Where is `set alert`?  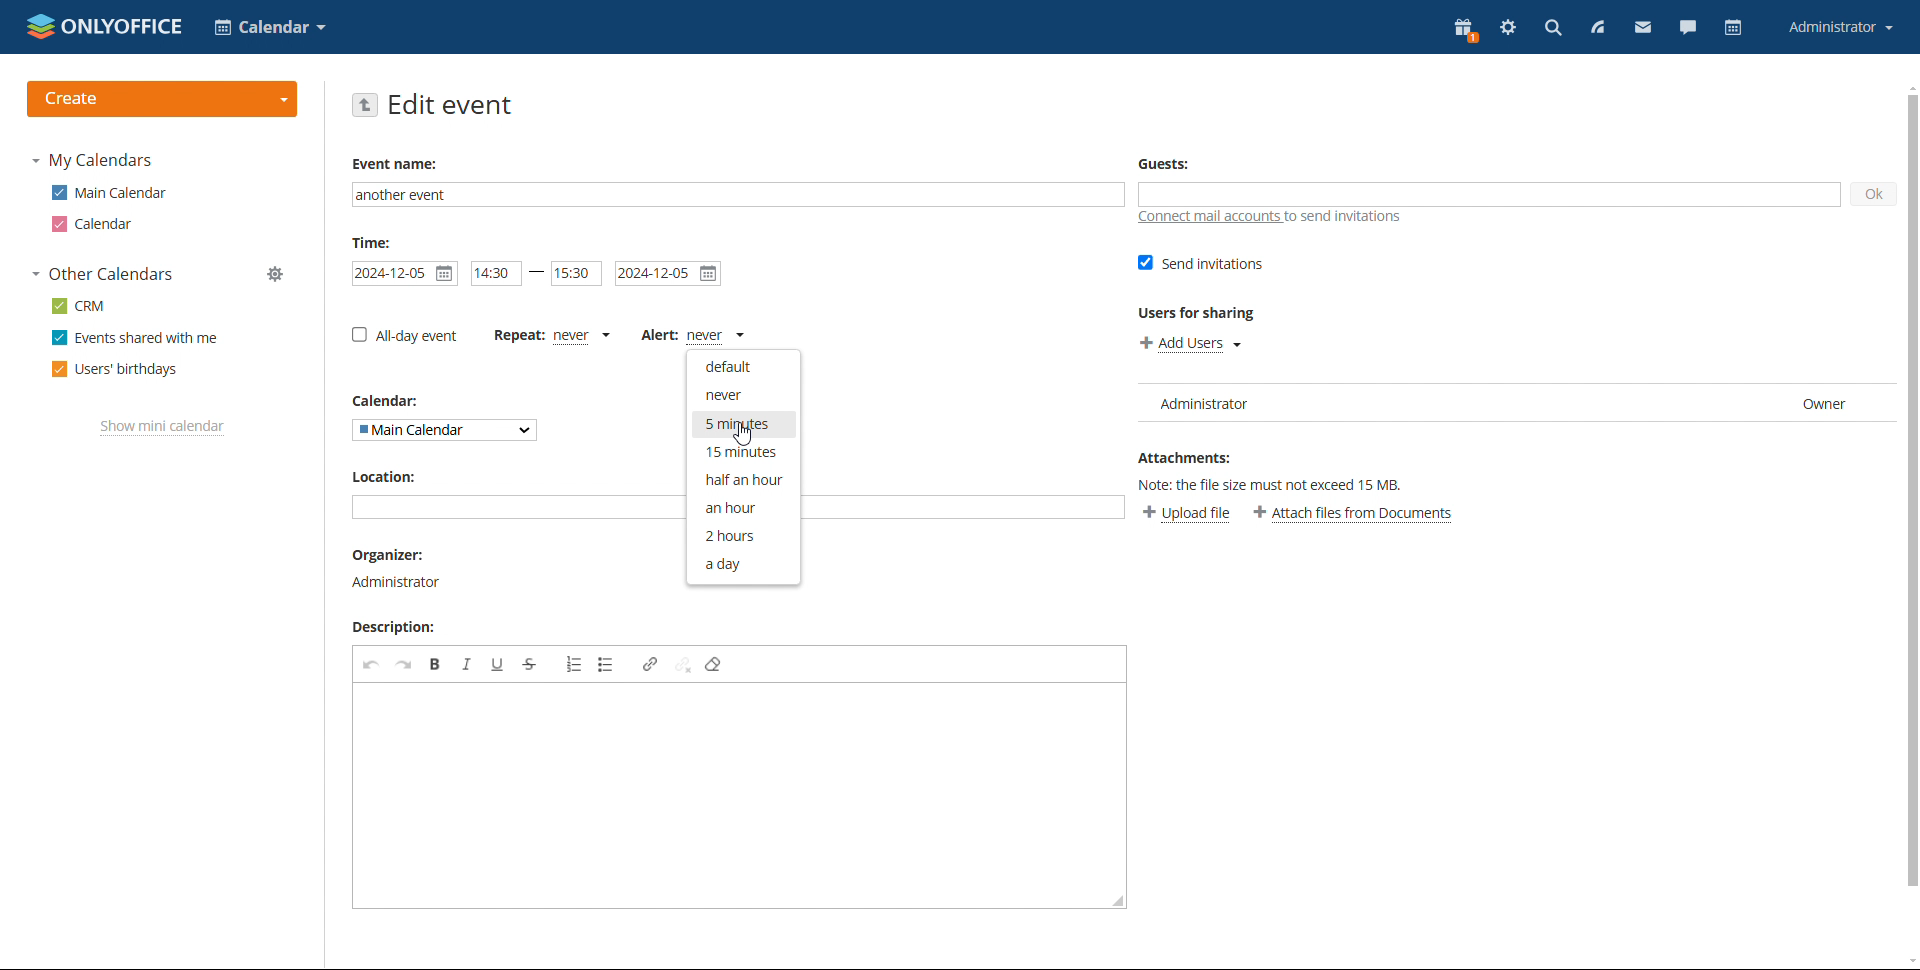 set alert is located at coordinates (693, 336).